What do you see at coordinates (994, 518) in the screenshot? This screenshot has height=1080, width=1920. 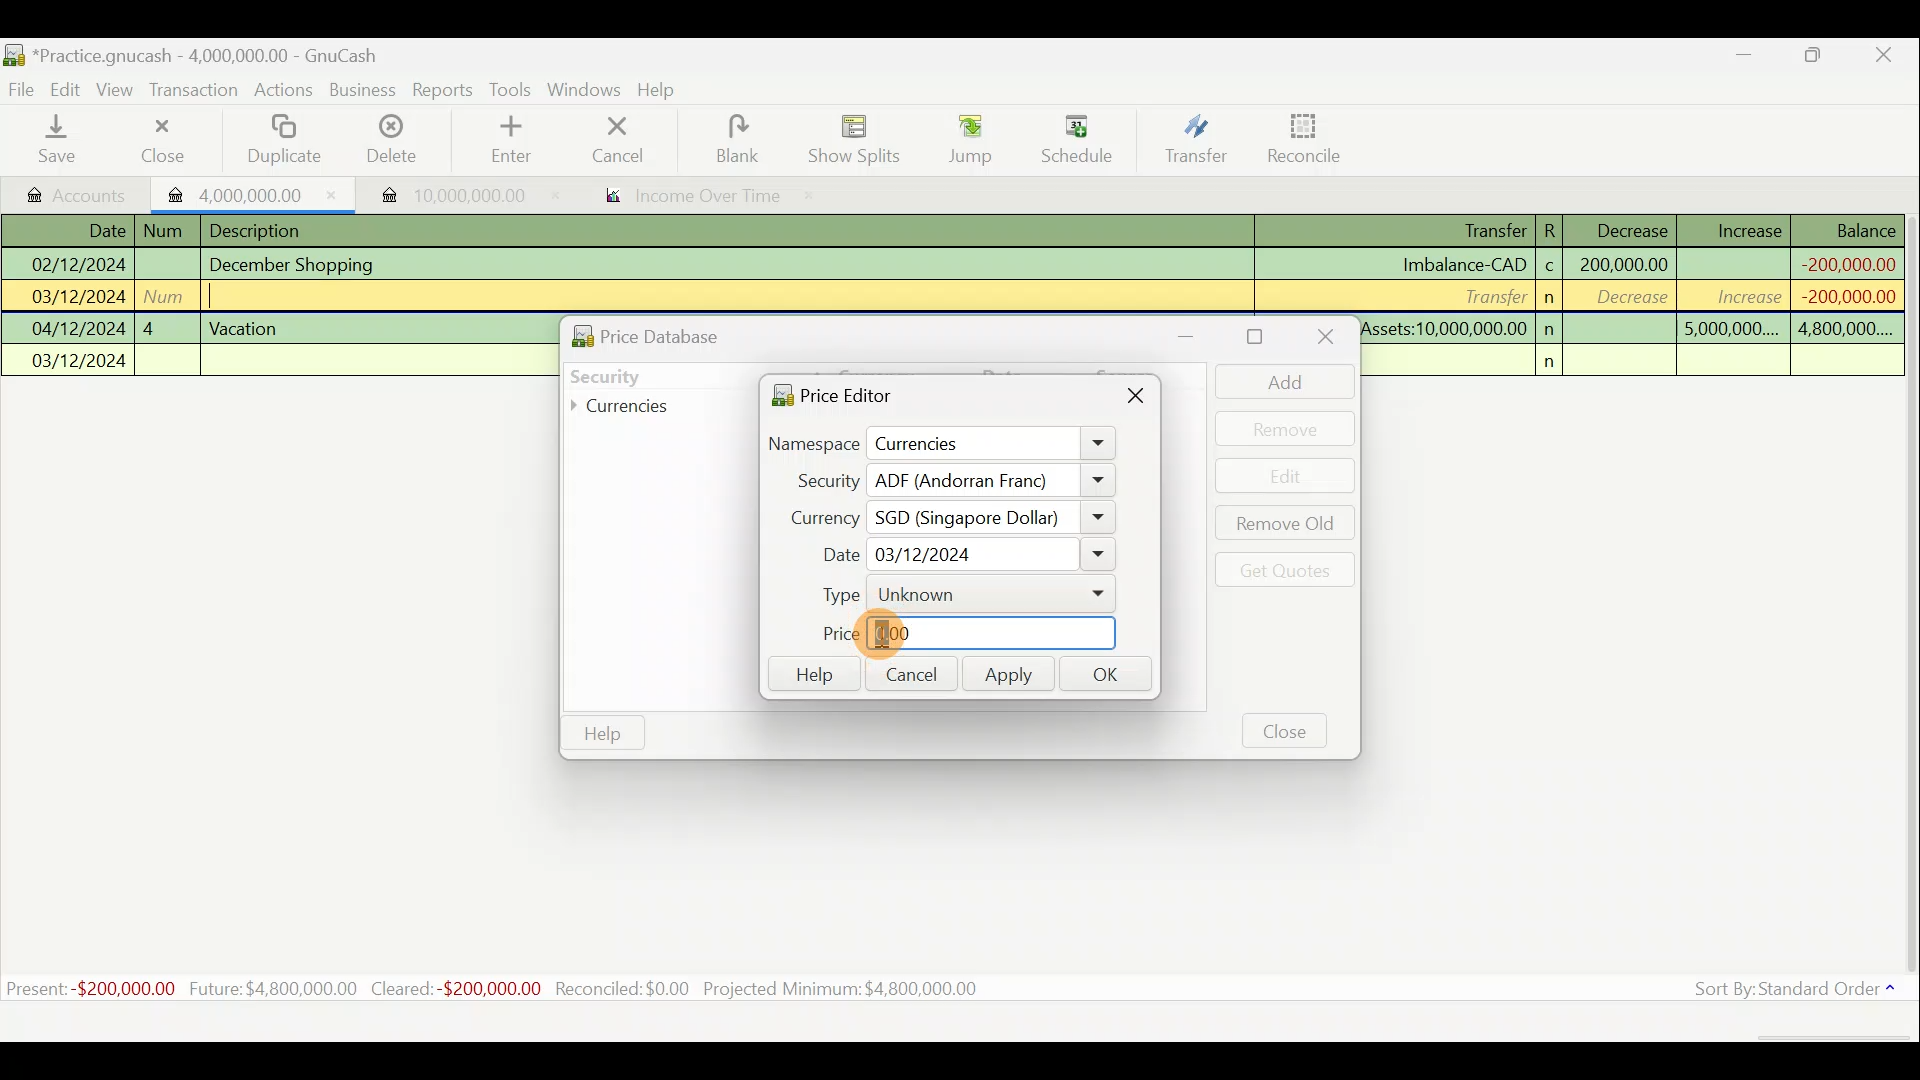 I see `SGD` at bounding box center [994, 518].